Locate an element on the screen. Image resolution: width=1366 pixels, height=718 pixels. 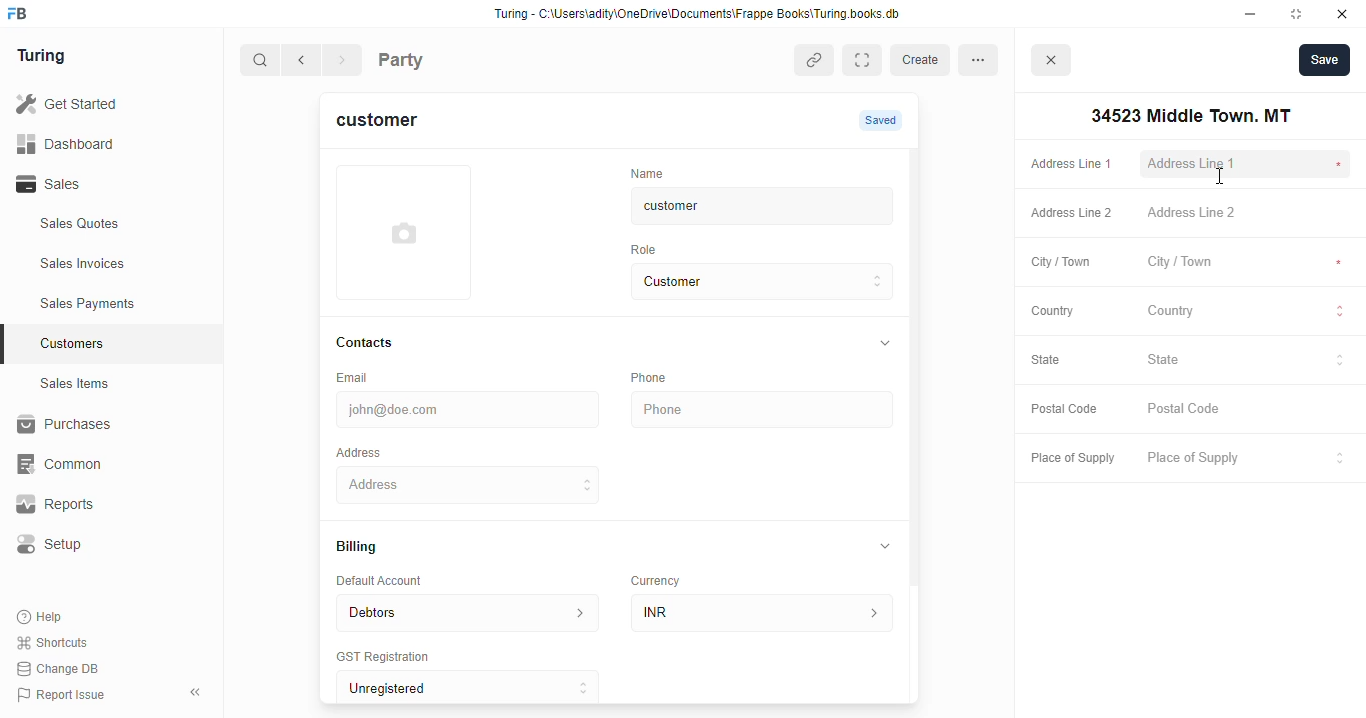
Customers is located at coordinates (123, 341).